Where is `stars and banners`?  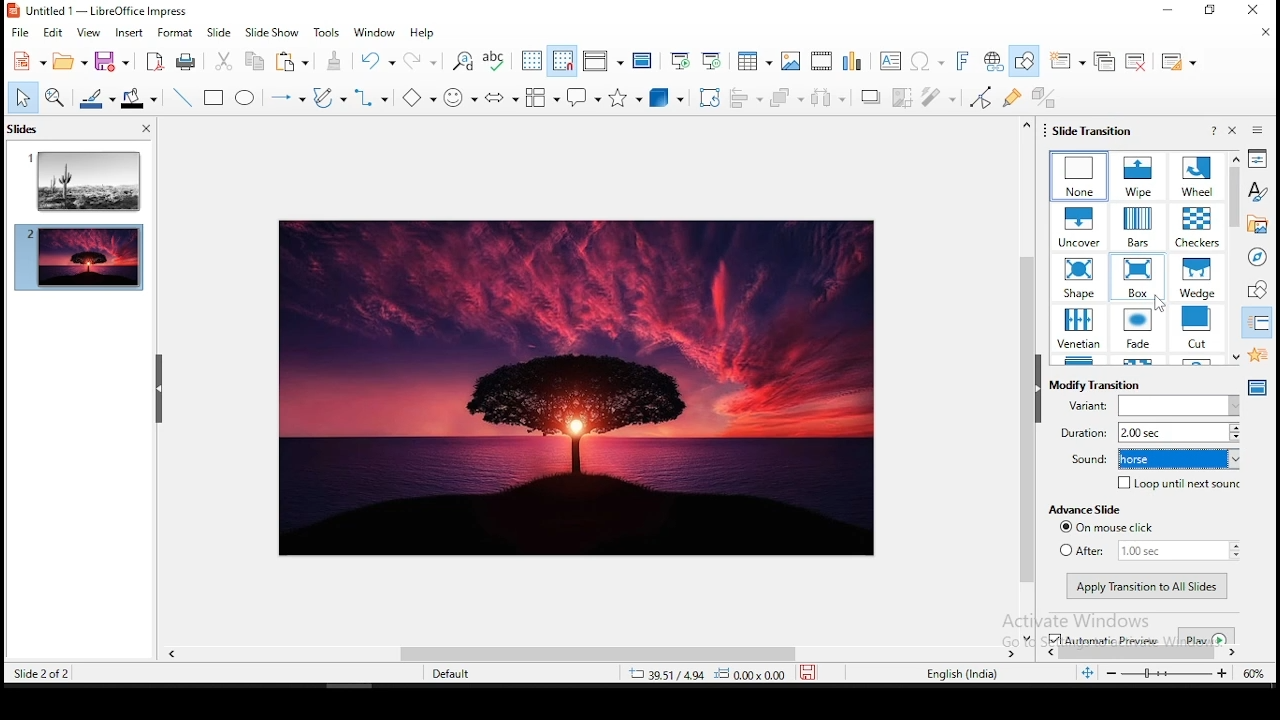 stars and banners is located at coordinates (623, 98).